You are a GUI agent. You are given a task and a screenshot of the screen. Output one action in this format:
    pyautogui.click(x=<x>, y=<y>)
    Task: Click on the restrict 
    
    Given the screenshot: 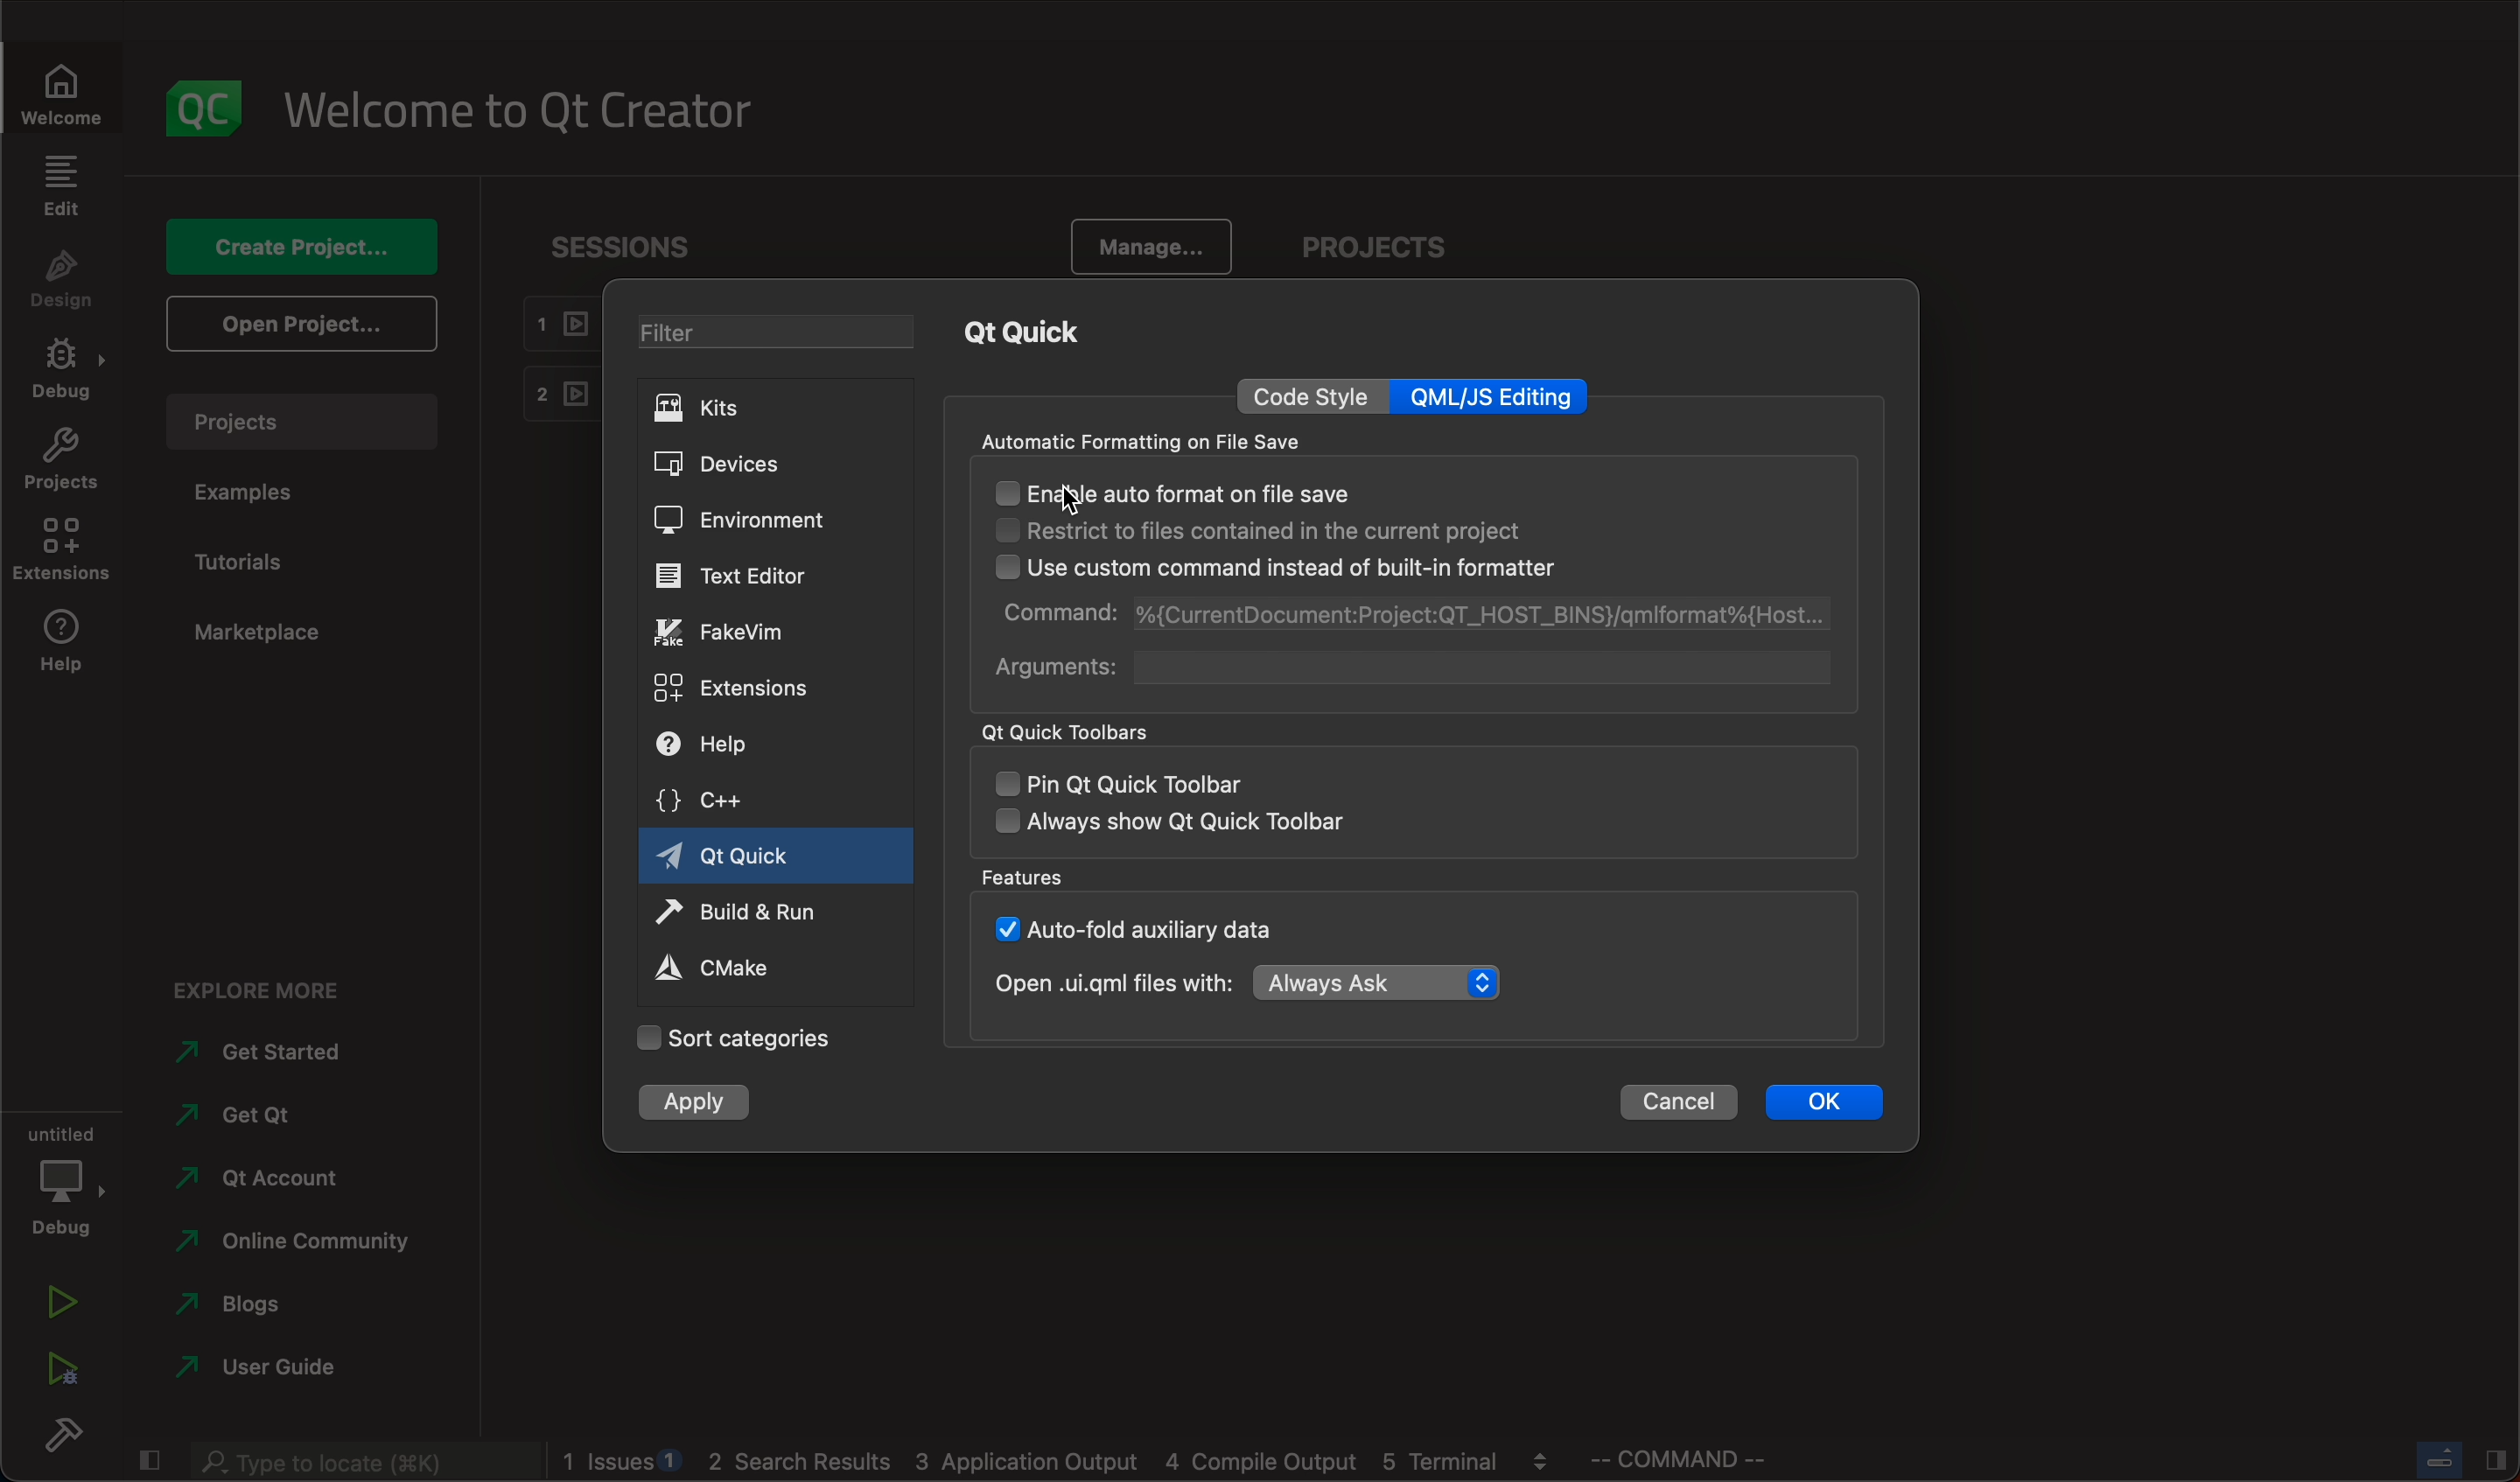 What is the action you would take?
    pyautogui.click(x=1255, y=533)
    